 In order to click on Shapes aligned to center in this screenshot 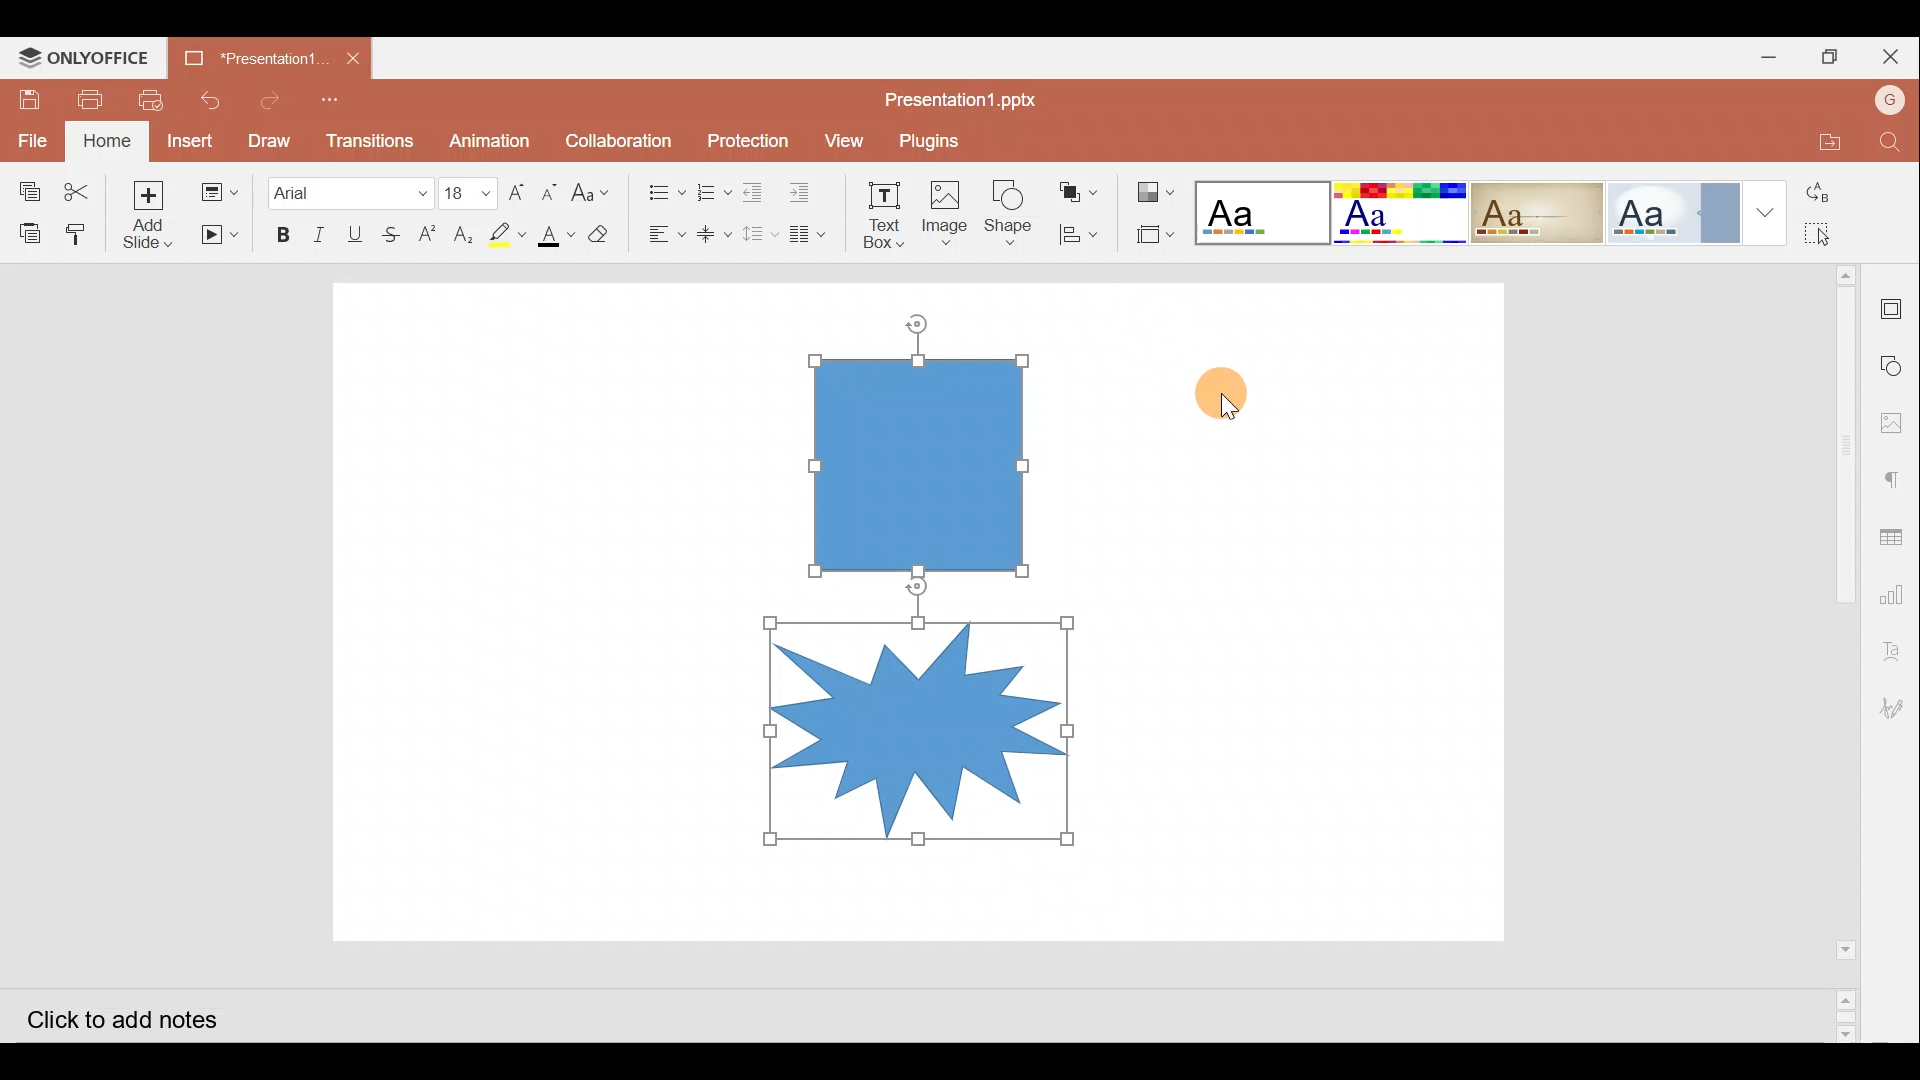, I will do `click(927, 601)`.